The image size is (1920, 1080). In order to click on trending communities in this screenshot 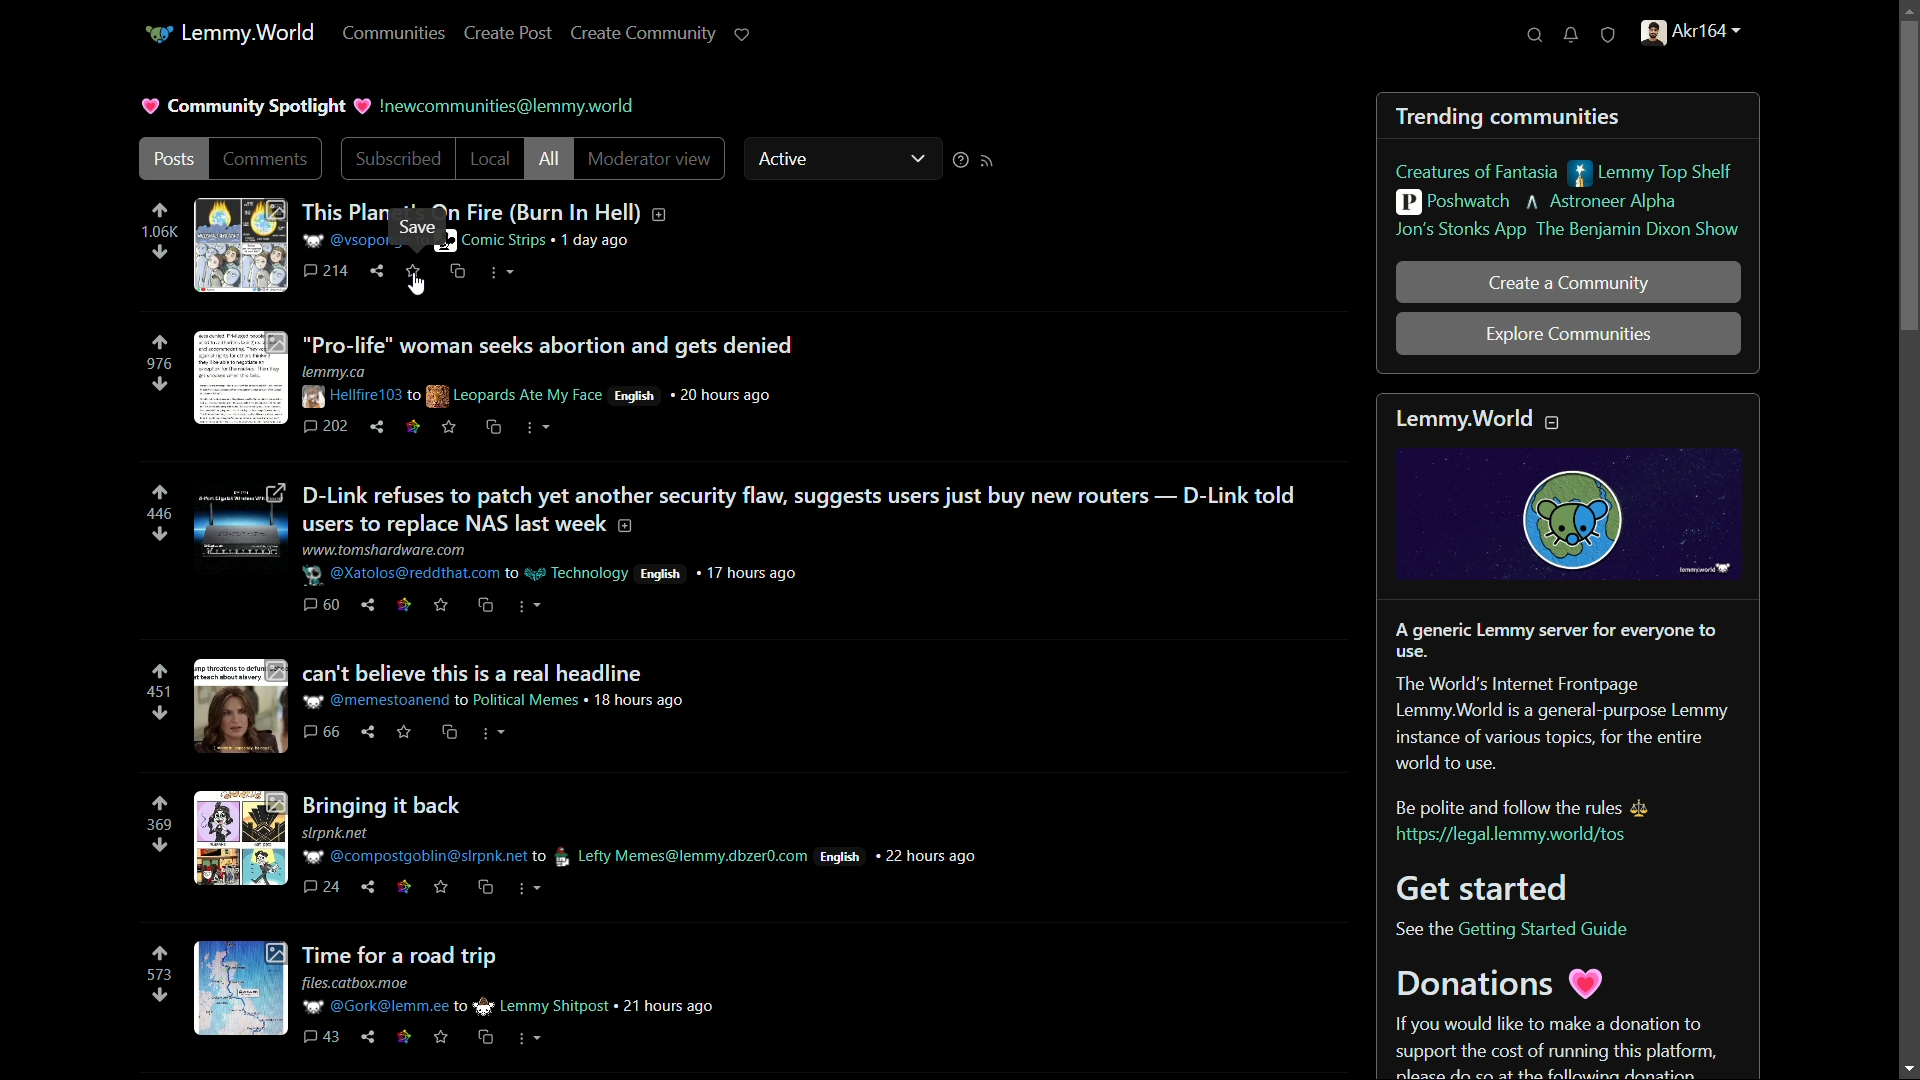, I will do `click(1510, 116)`.